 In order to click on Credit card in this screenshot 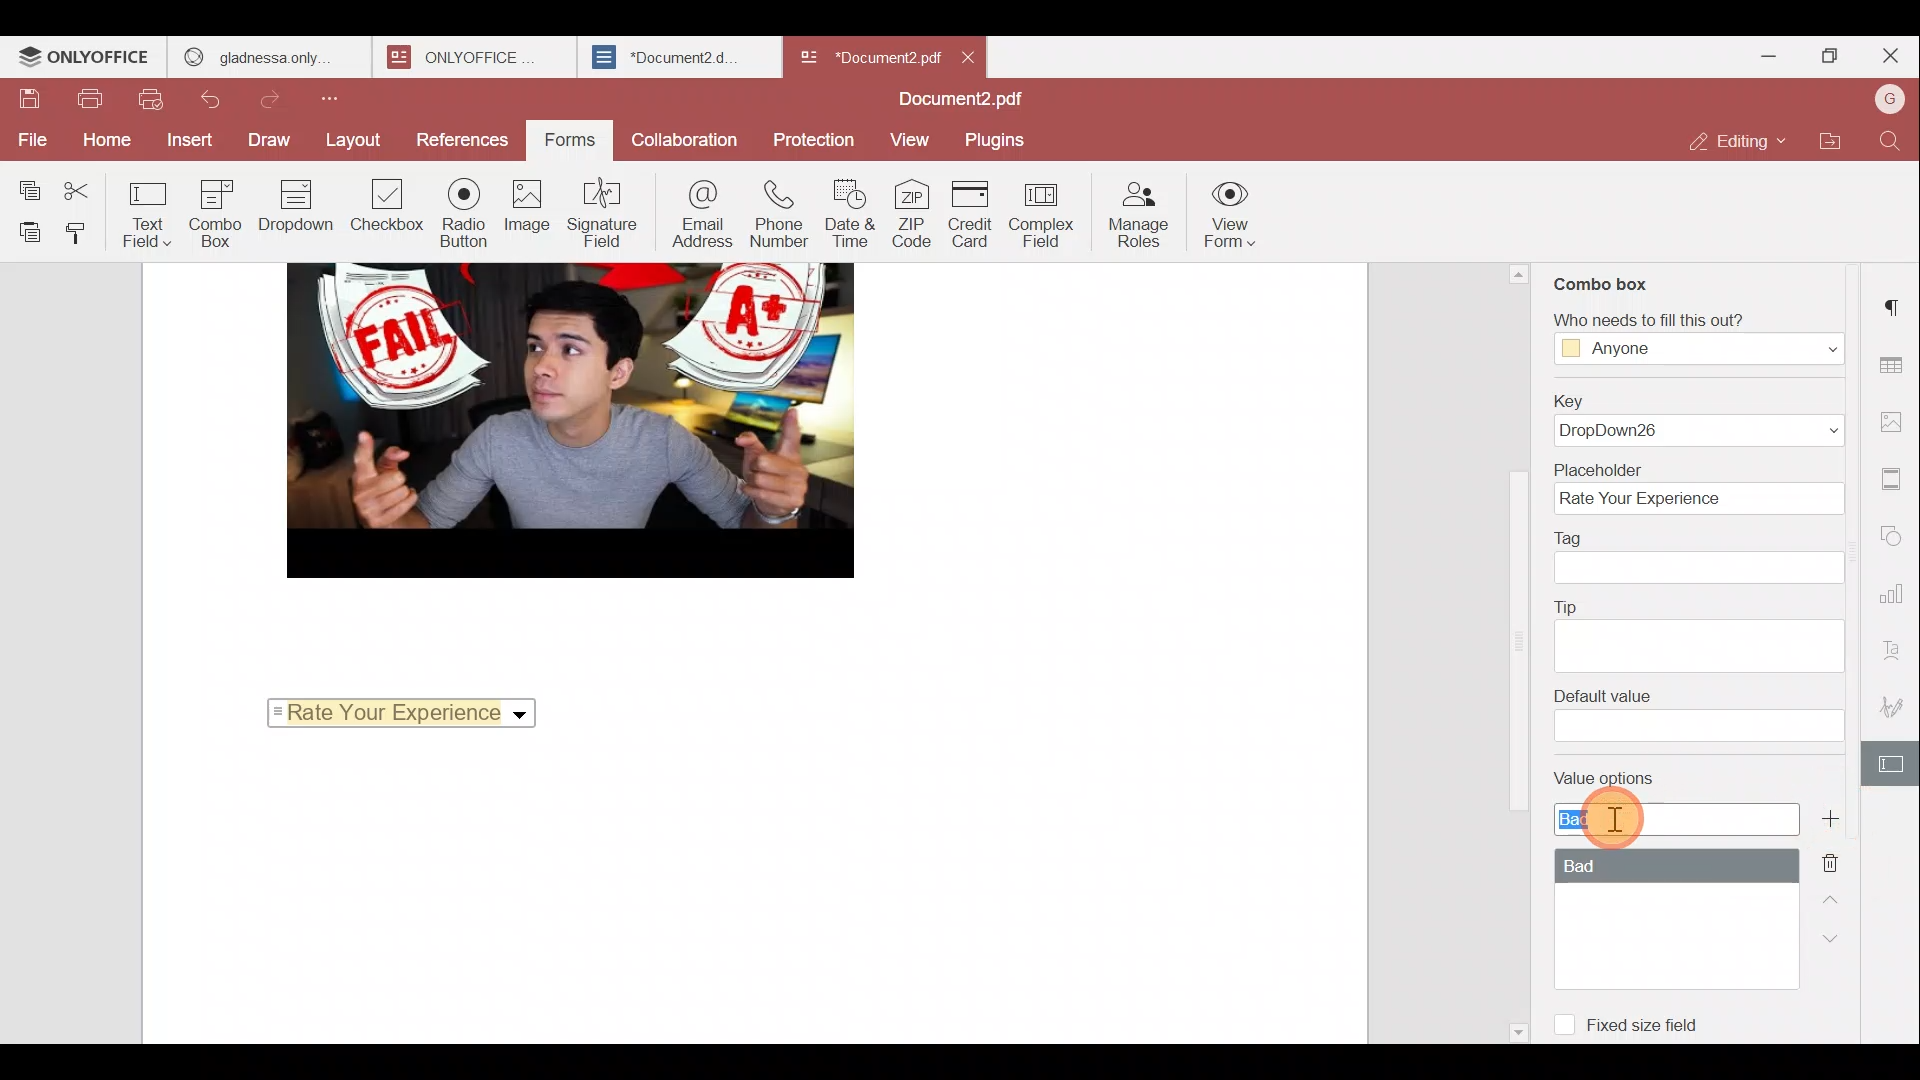, I will do `click(973, 214)`.